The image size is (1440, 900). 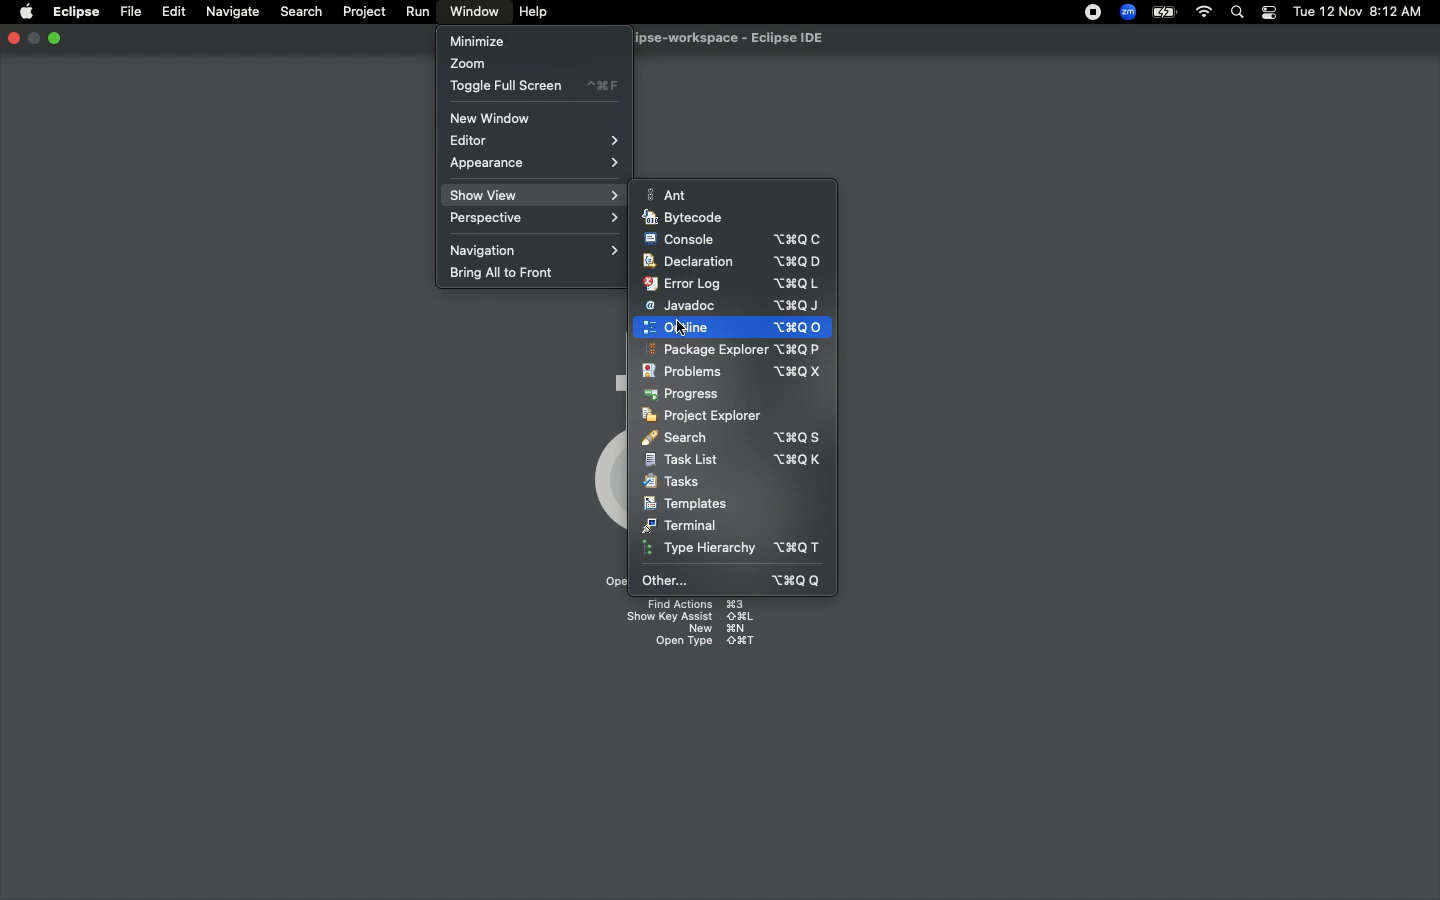 What do you see at coordinates (529, 251) in the screenshot?
I see `Navigation` at bounding box center [529, 251].